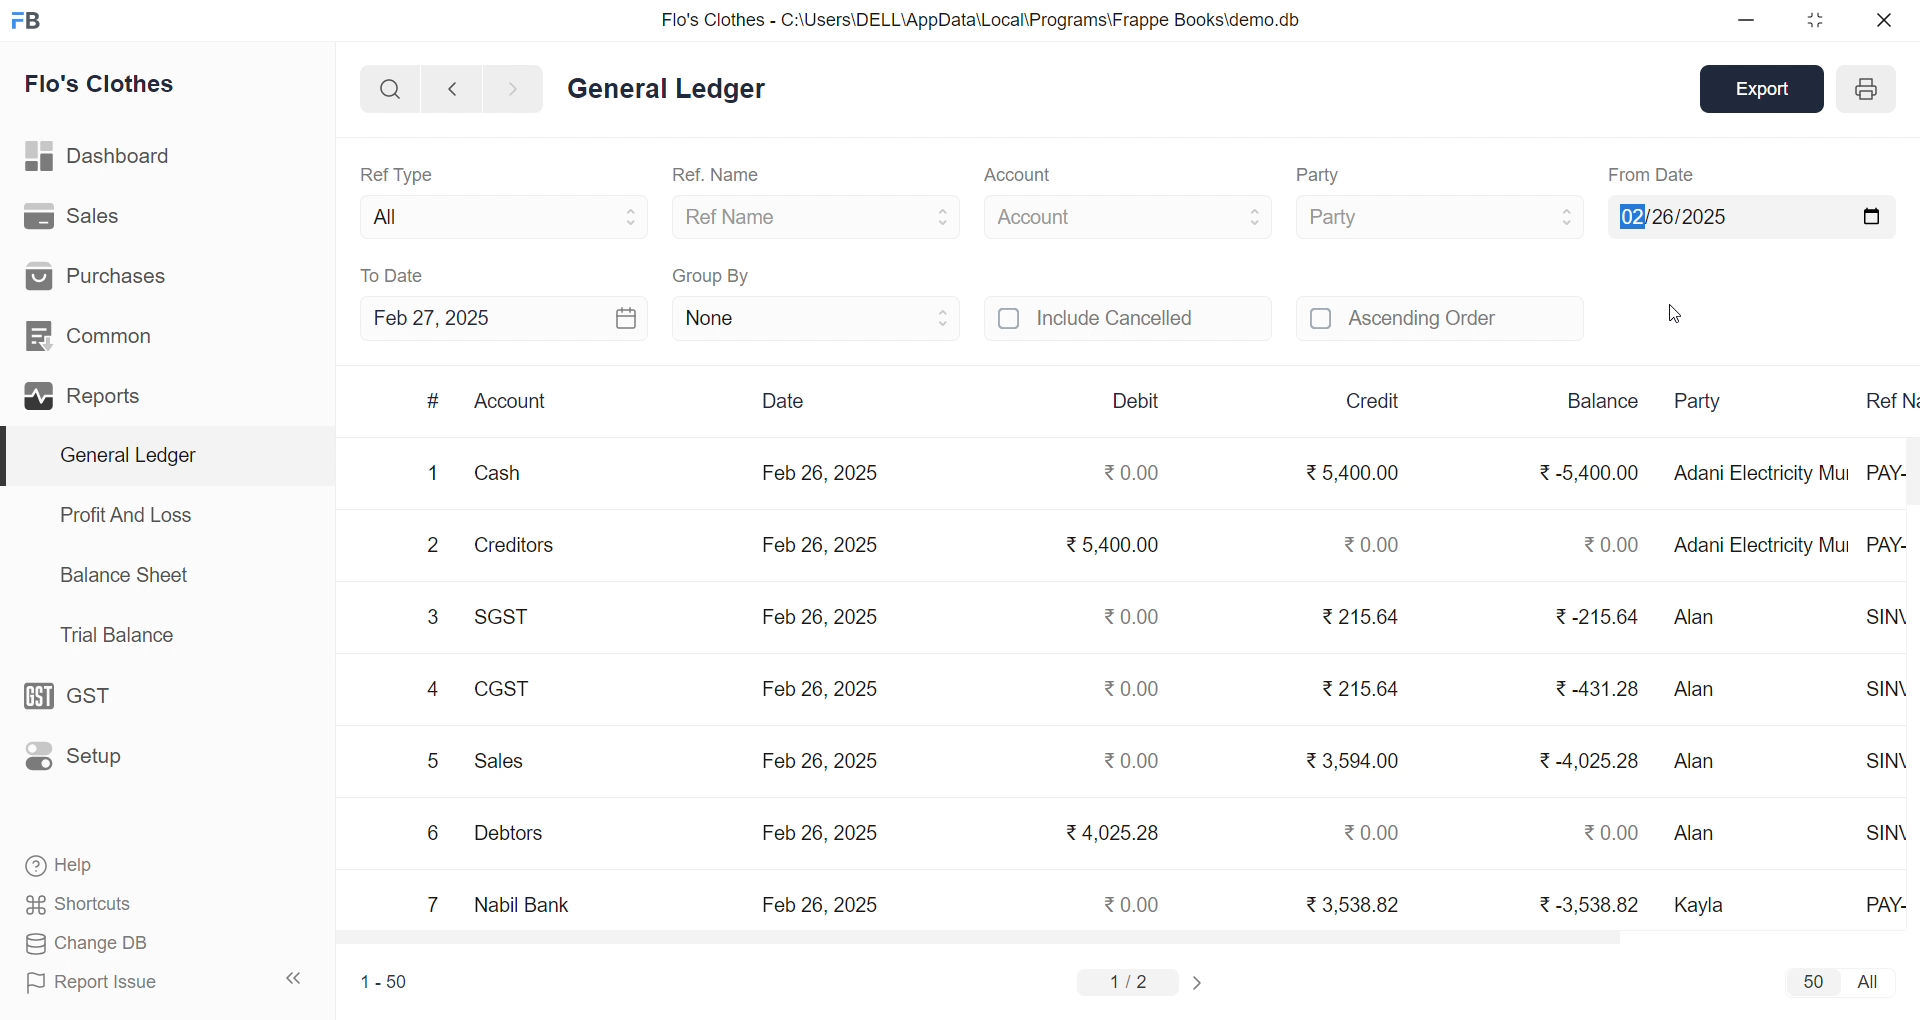  Describe the element at coordinates (502, 688) in the screenshot. I see `CGST` at that location.